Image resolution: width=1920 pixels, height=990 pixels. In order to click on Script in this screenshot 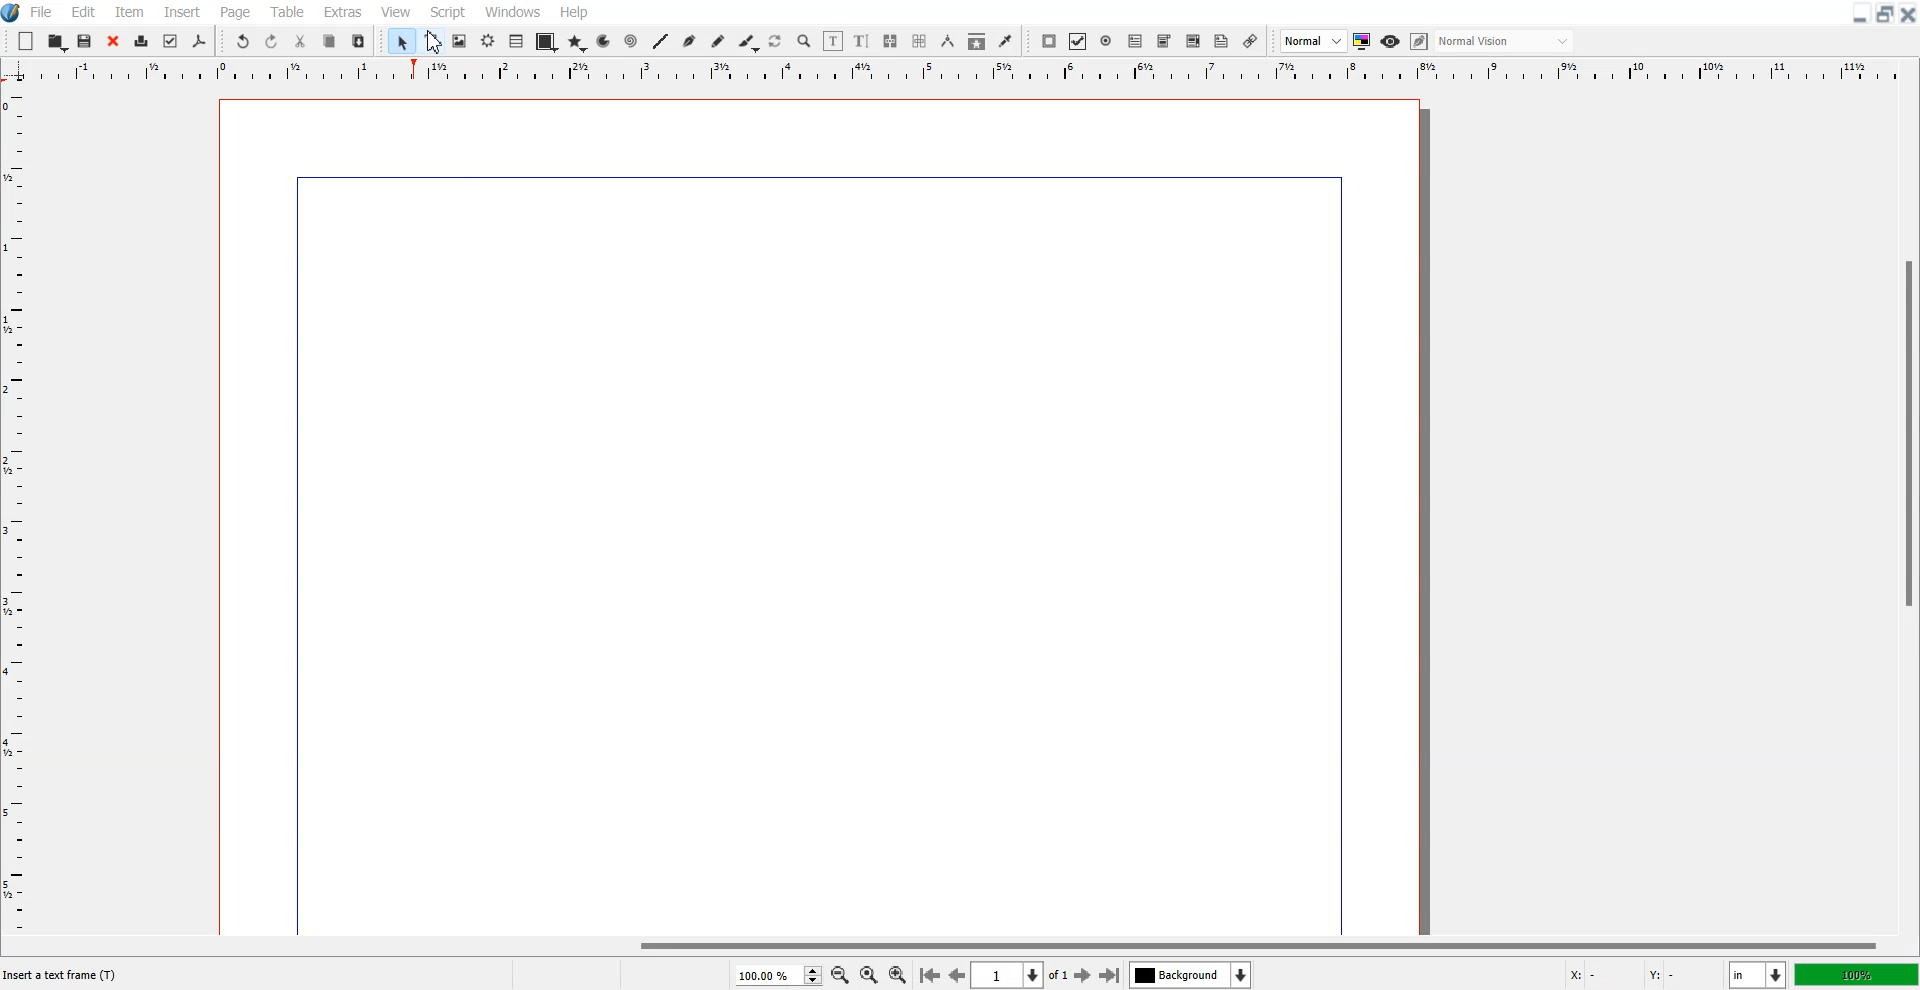, I will do `click(448, 11)`.